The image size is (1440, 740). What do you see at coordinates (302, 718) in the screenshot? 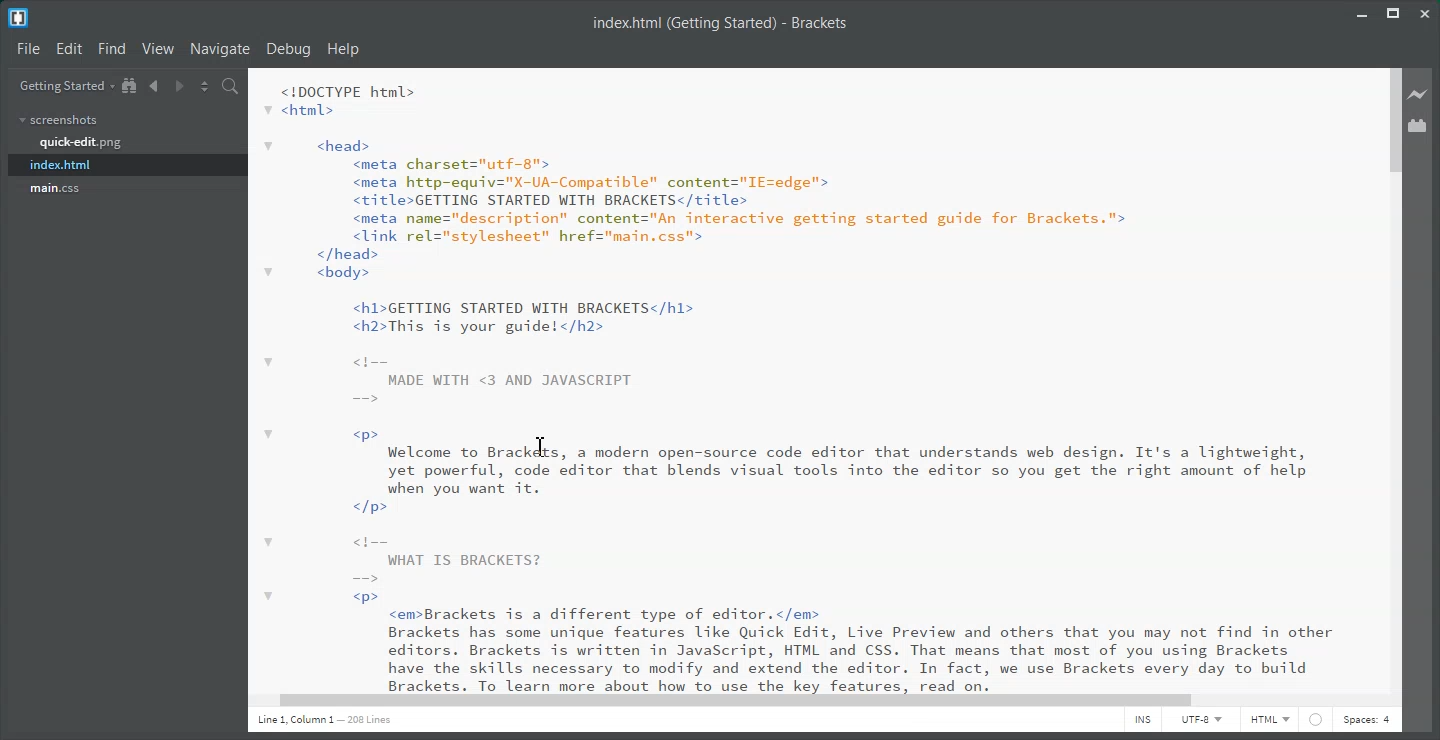
I see `Line 1 column 1-208 lines` at bounding box center [302, 718].